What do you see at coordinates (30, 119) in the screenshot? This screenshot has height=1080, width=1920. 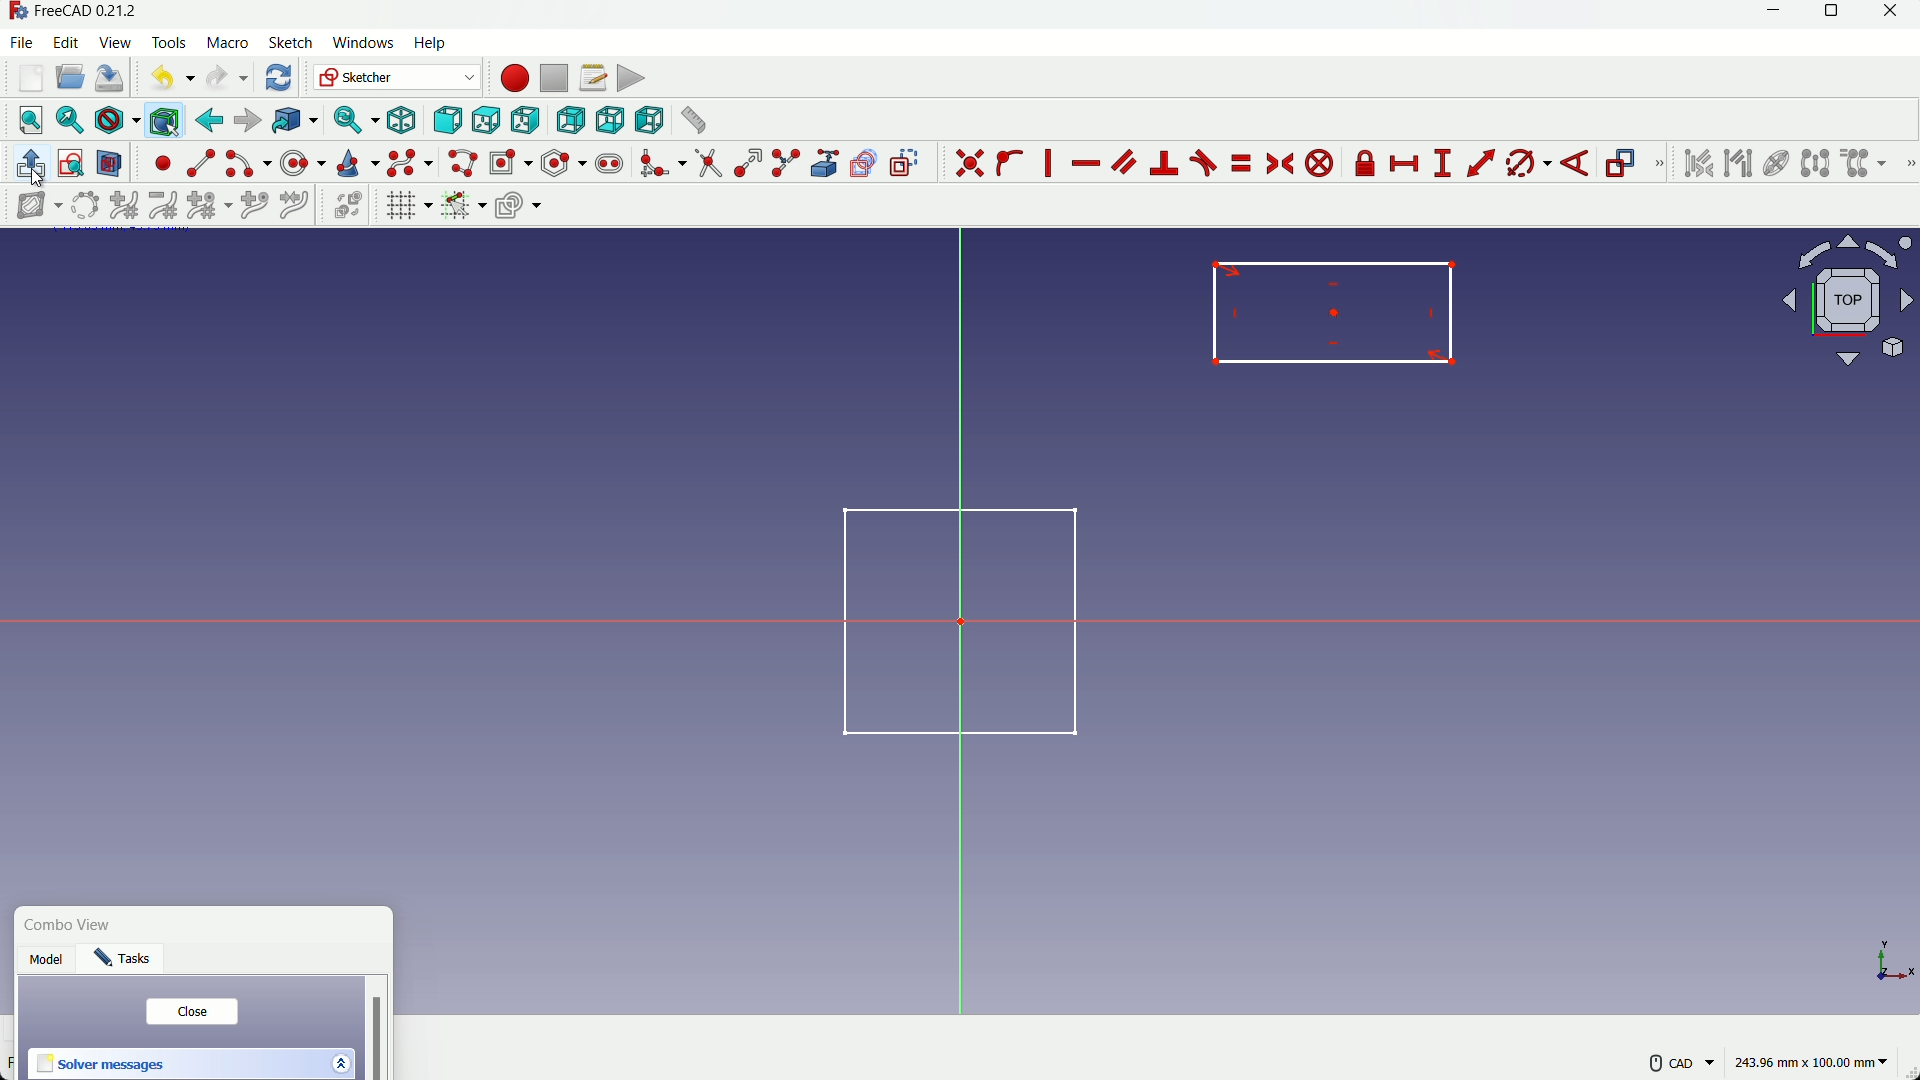 I see `select all` at bounding box center [30, 119].